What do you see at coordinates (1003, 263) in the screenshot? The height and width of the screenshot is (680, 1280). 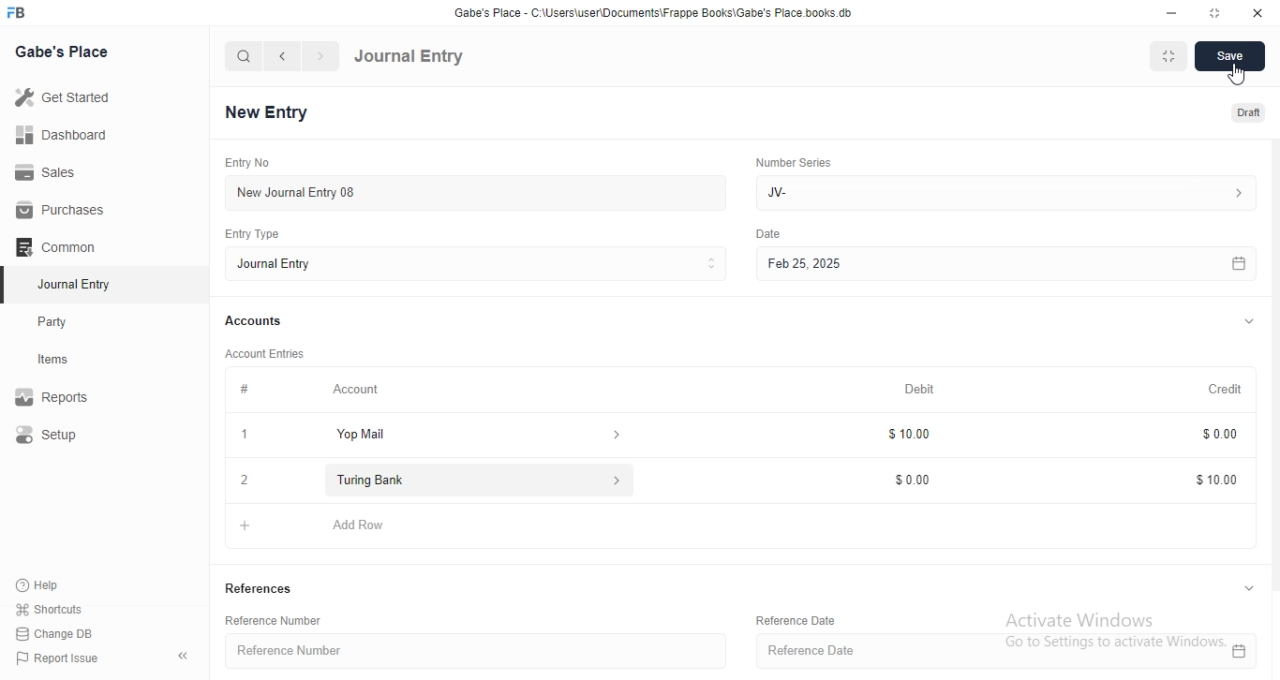 I see `Feb 25, 2025` at bounding box center [1003, 263].